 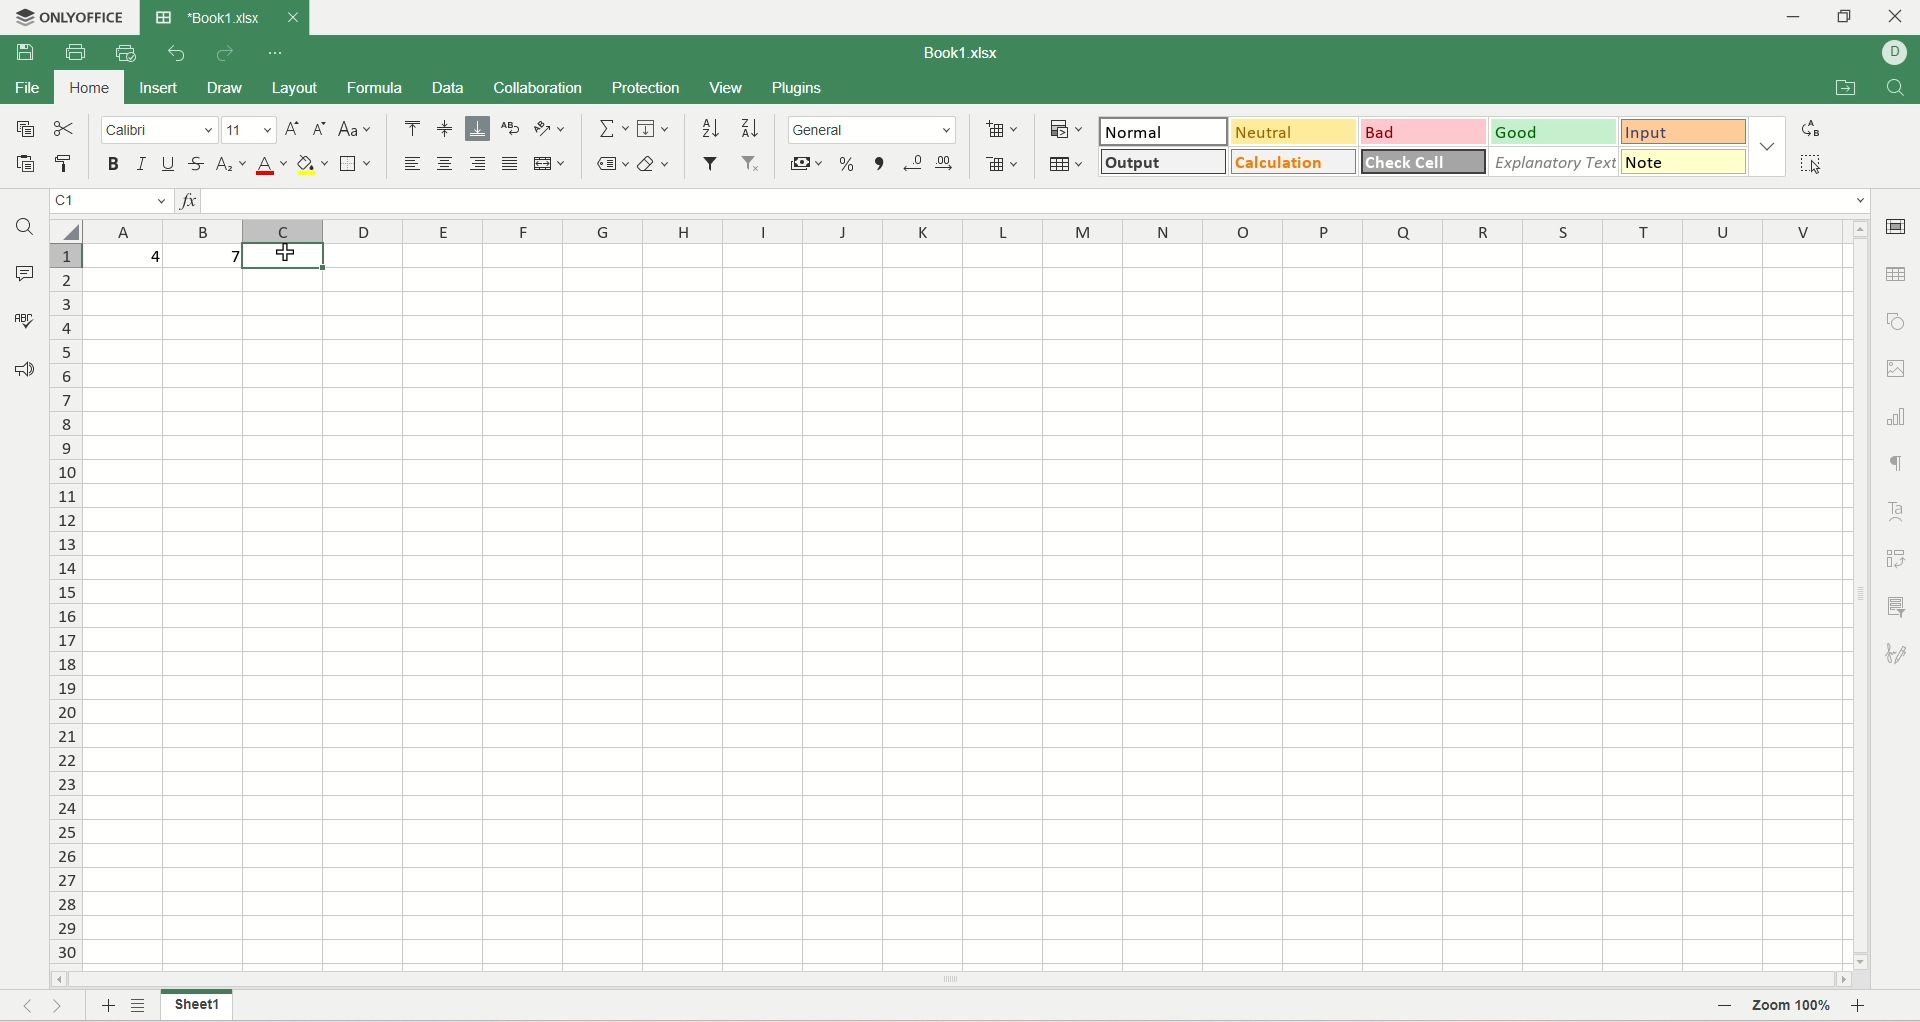 What do you see at coordinates (846, 163) in the screenshot?
I see `percent format` at bounding box center [846, 163].